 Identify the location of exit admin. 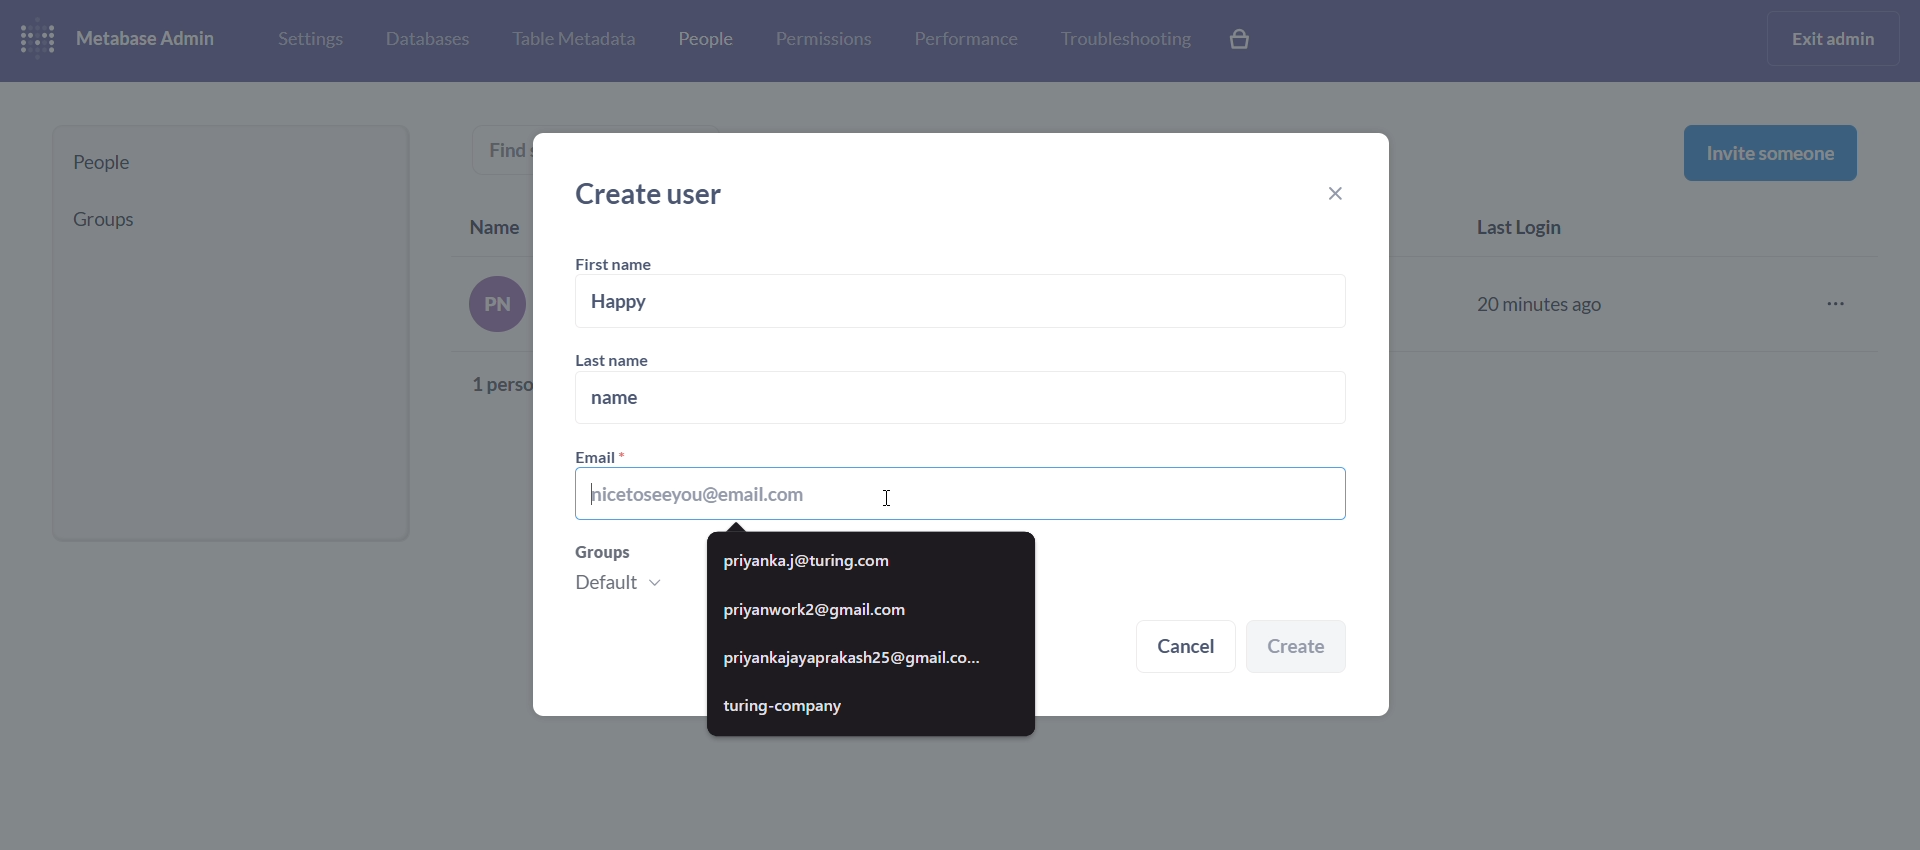
(1837, 38).